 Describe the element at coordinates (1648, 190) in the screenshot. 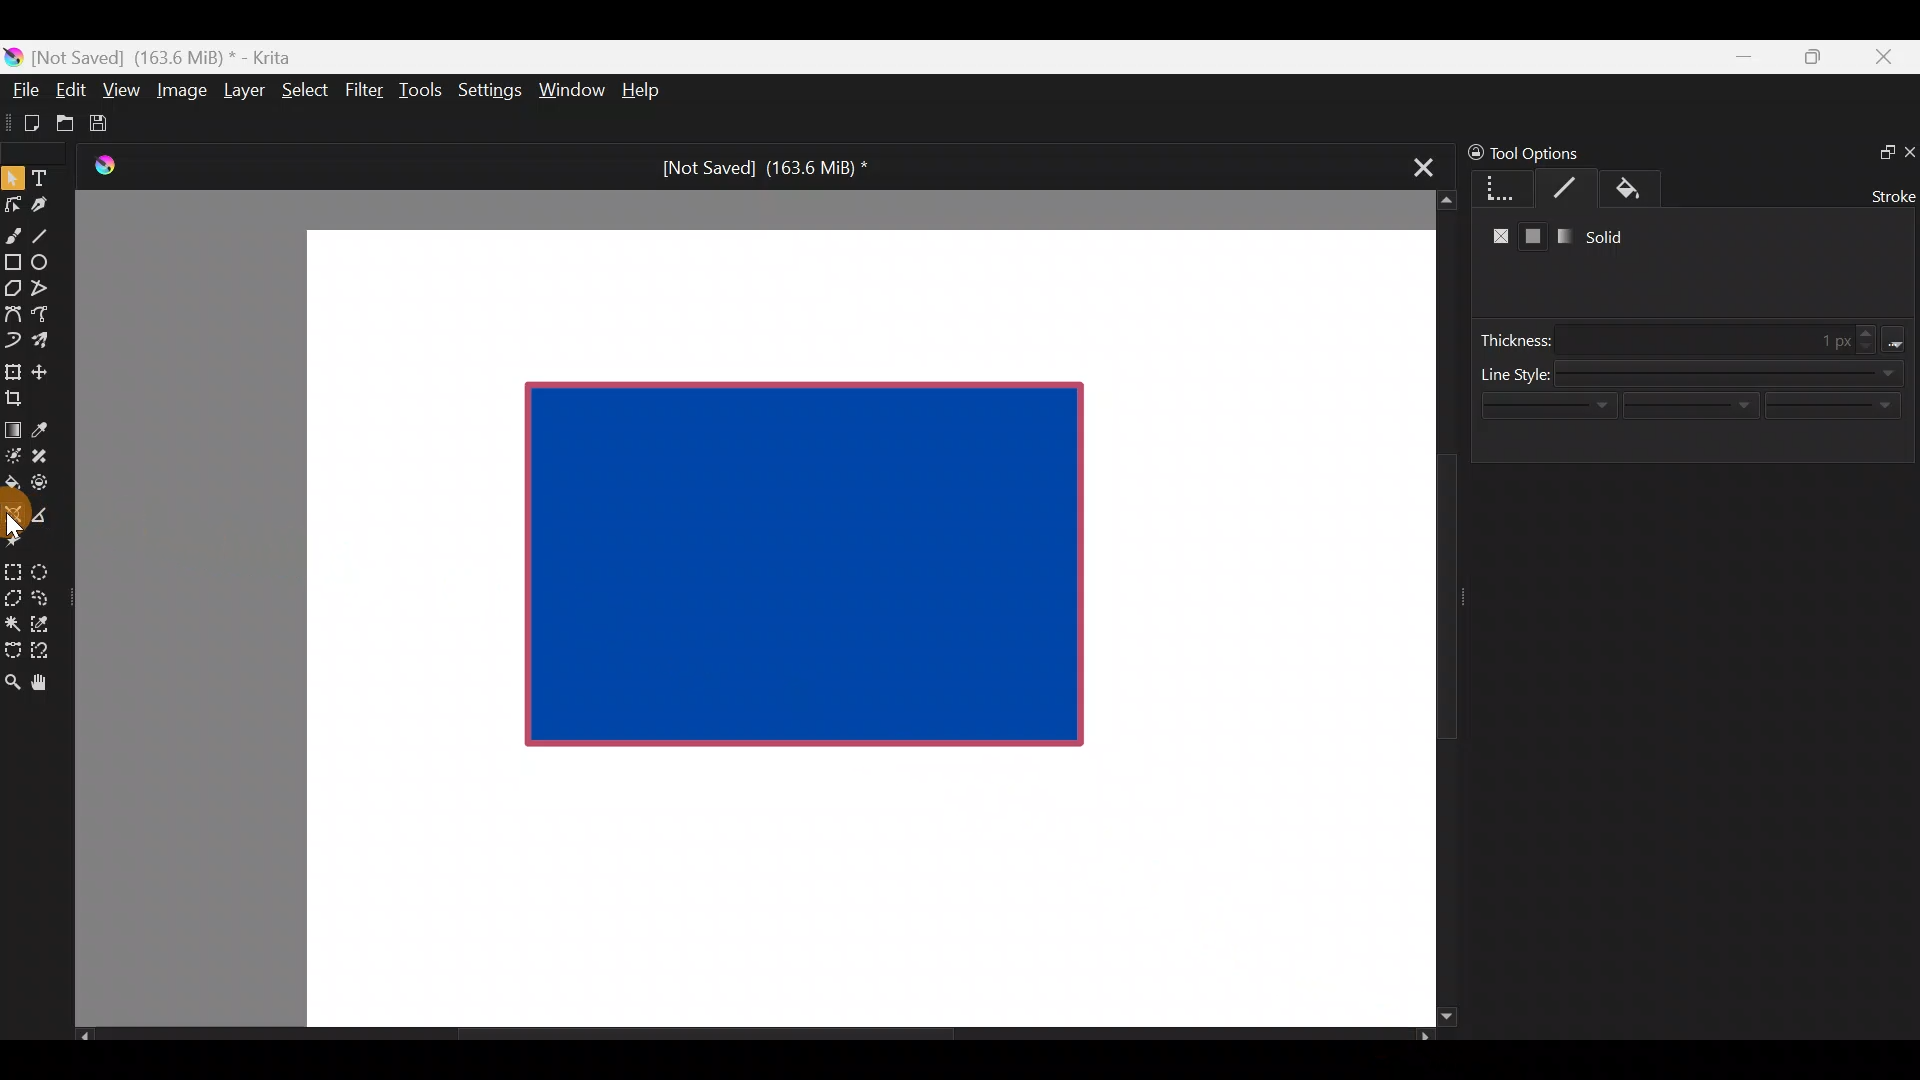

I see `Fill` at that location.